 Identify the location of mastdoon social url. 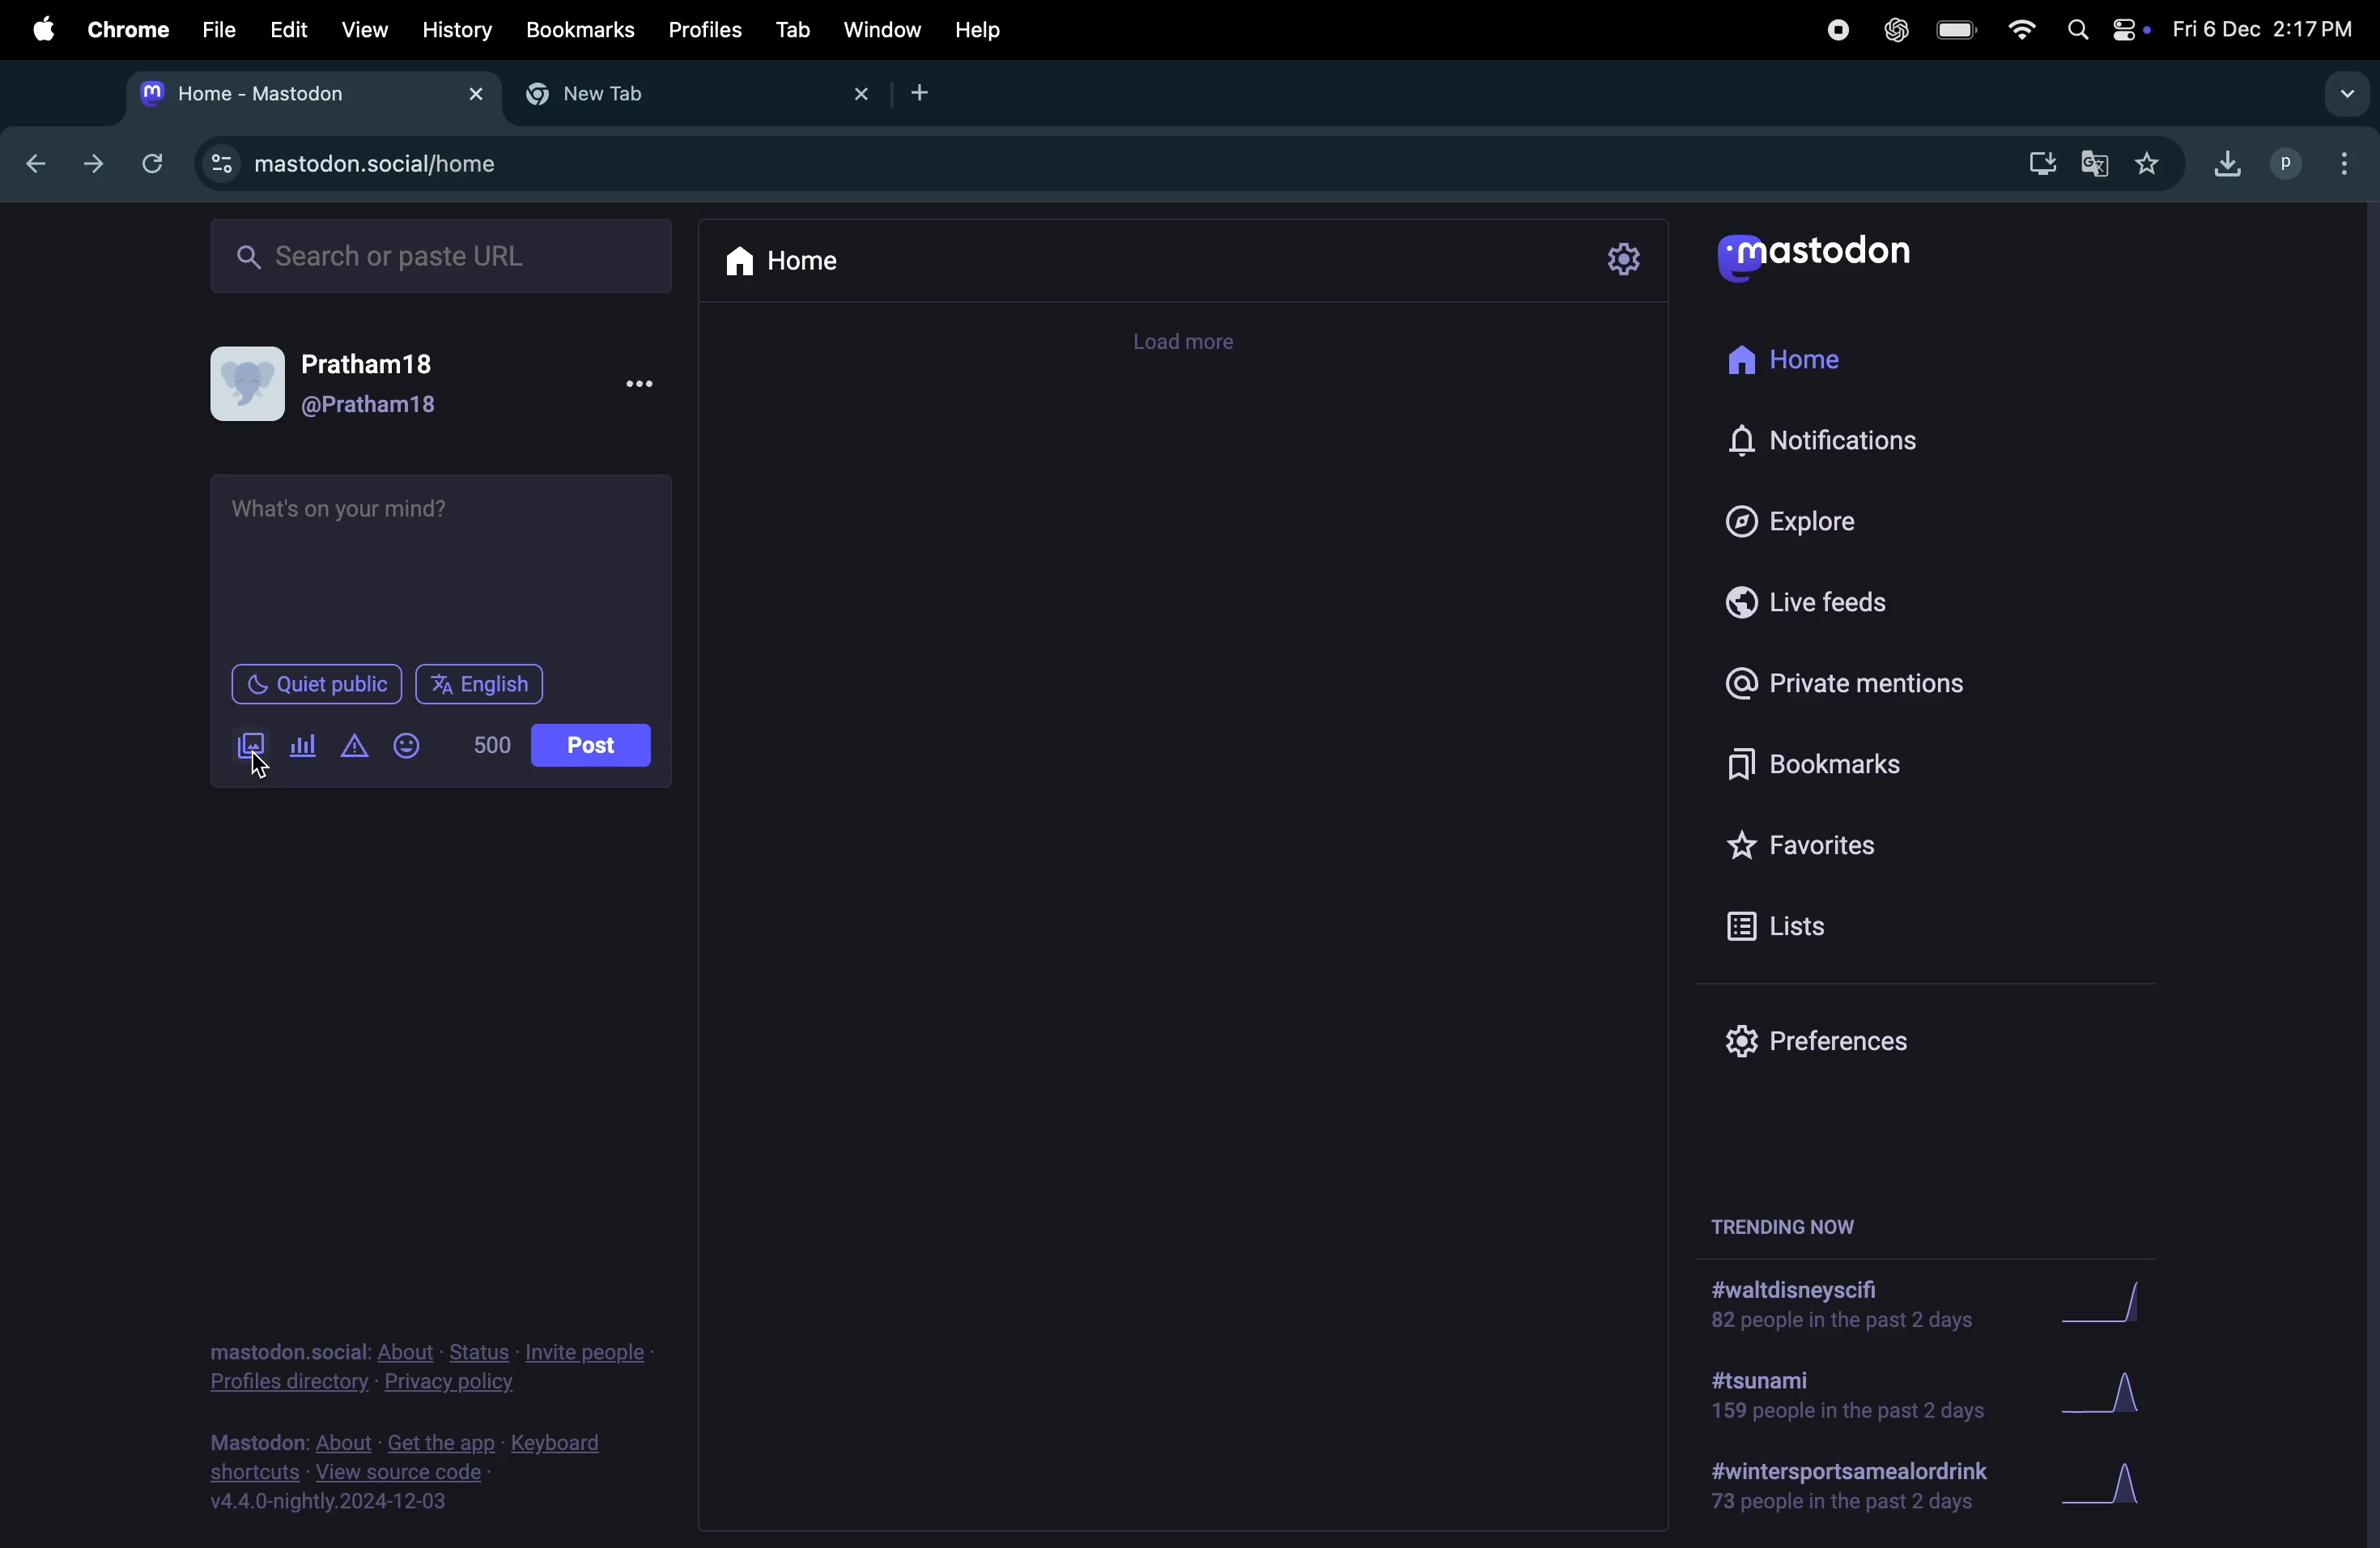
(356, 161).